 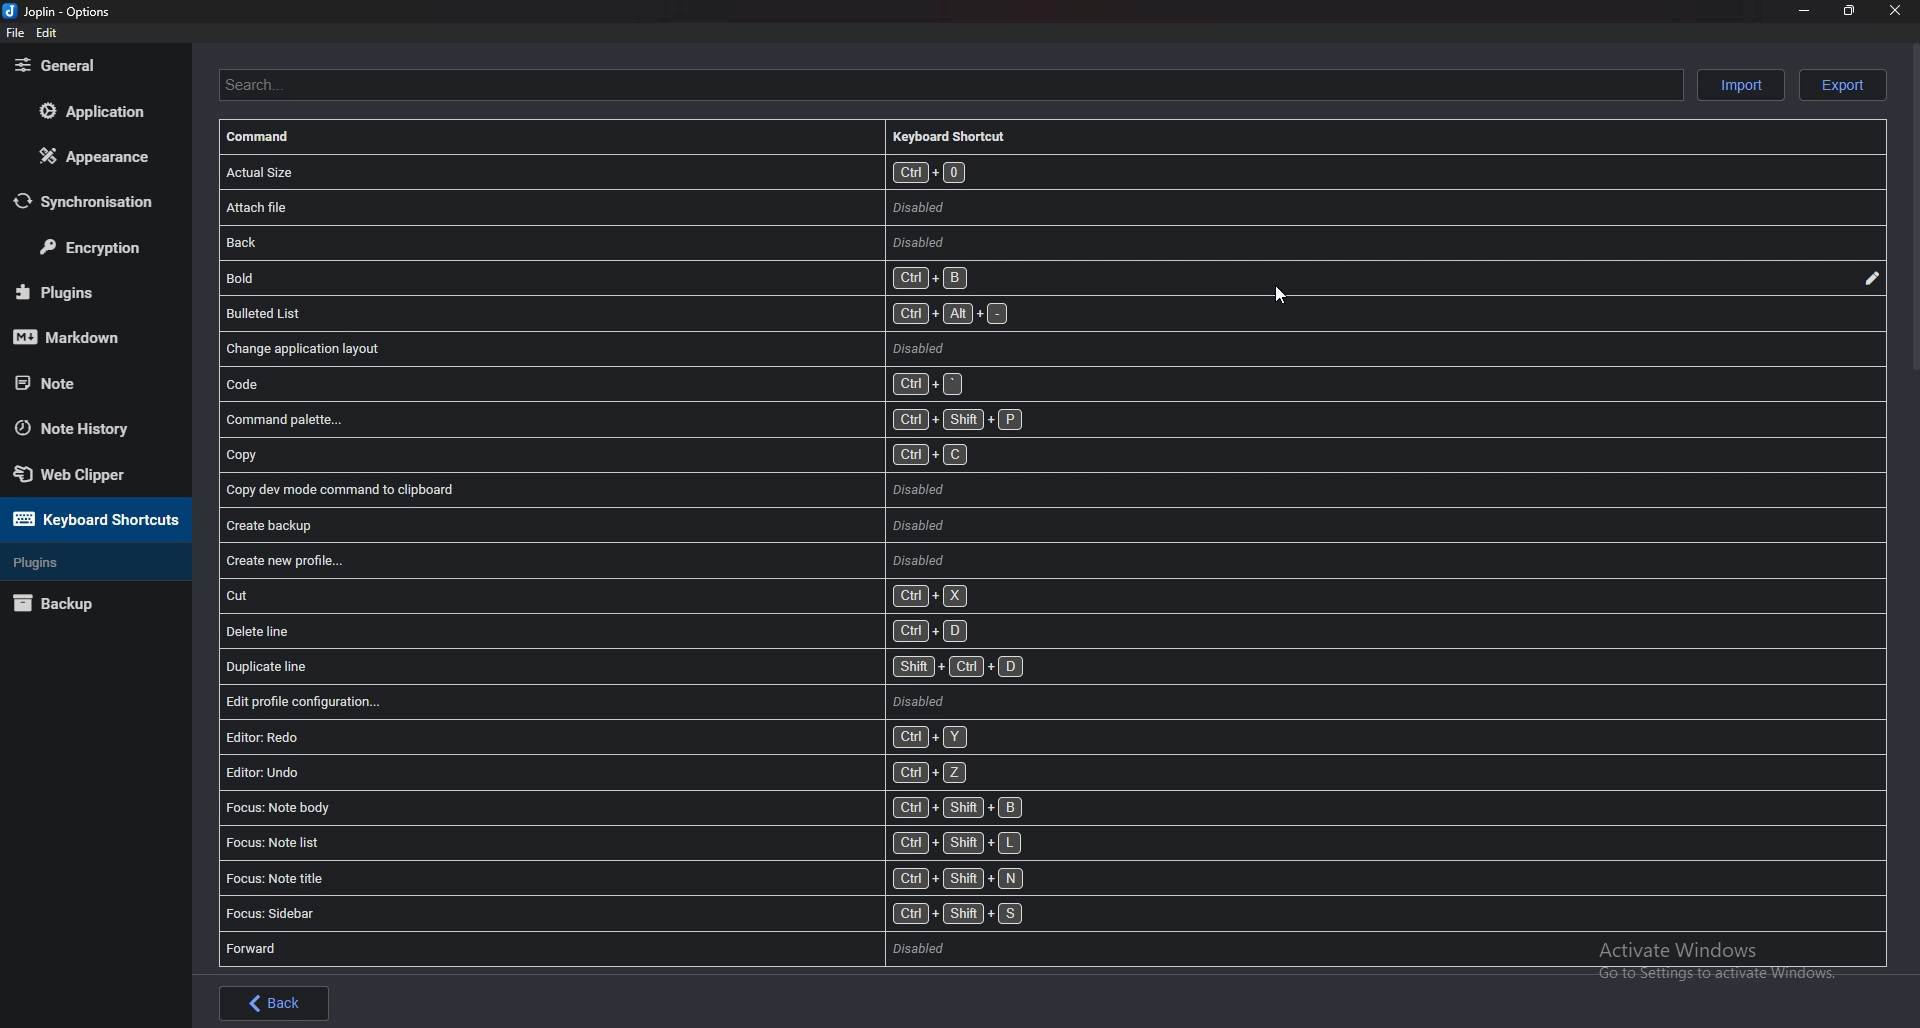 I want to click on Edit profile configuration, so click(x=584, y=702).